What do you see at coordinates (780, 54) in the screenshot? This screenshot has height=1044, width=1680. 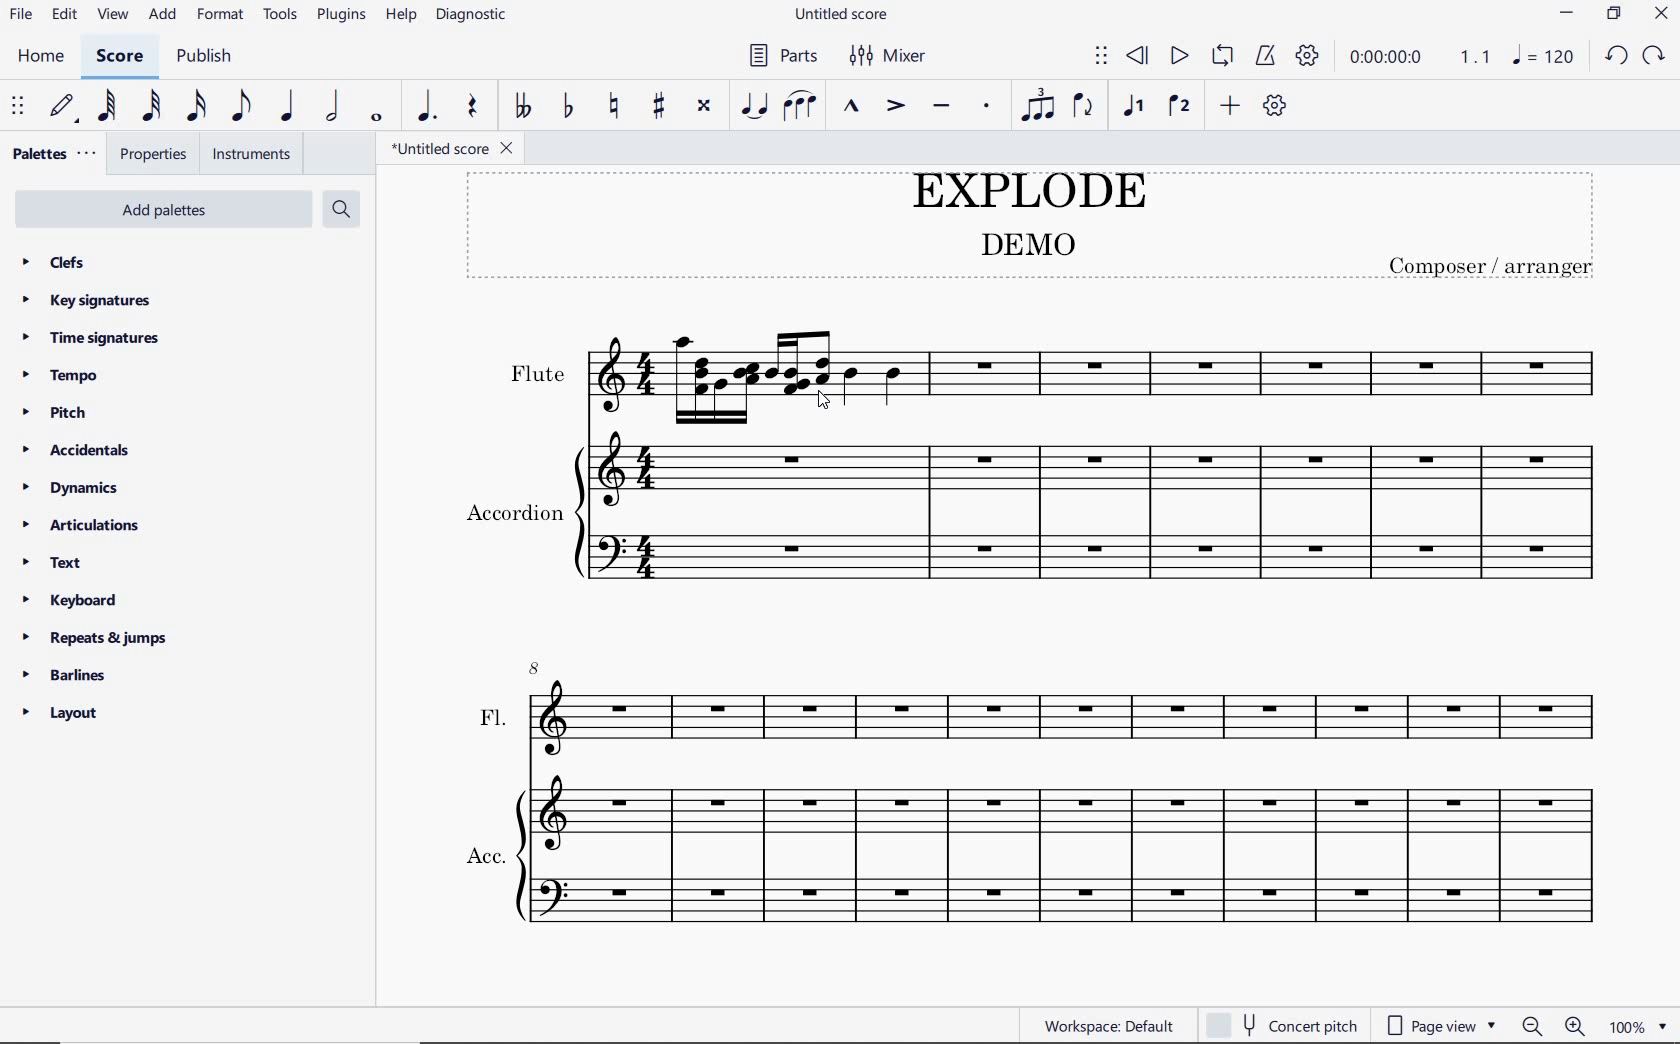 I see `parts` at bounding box center [780, 54].